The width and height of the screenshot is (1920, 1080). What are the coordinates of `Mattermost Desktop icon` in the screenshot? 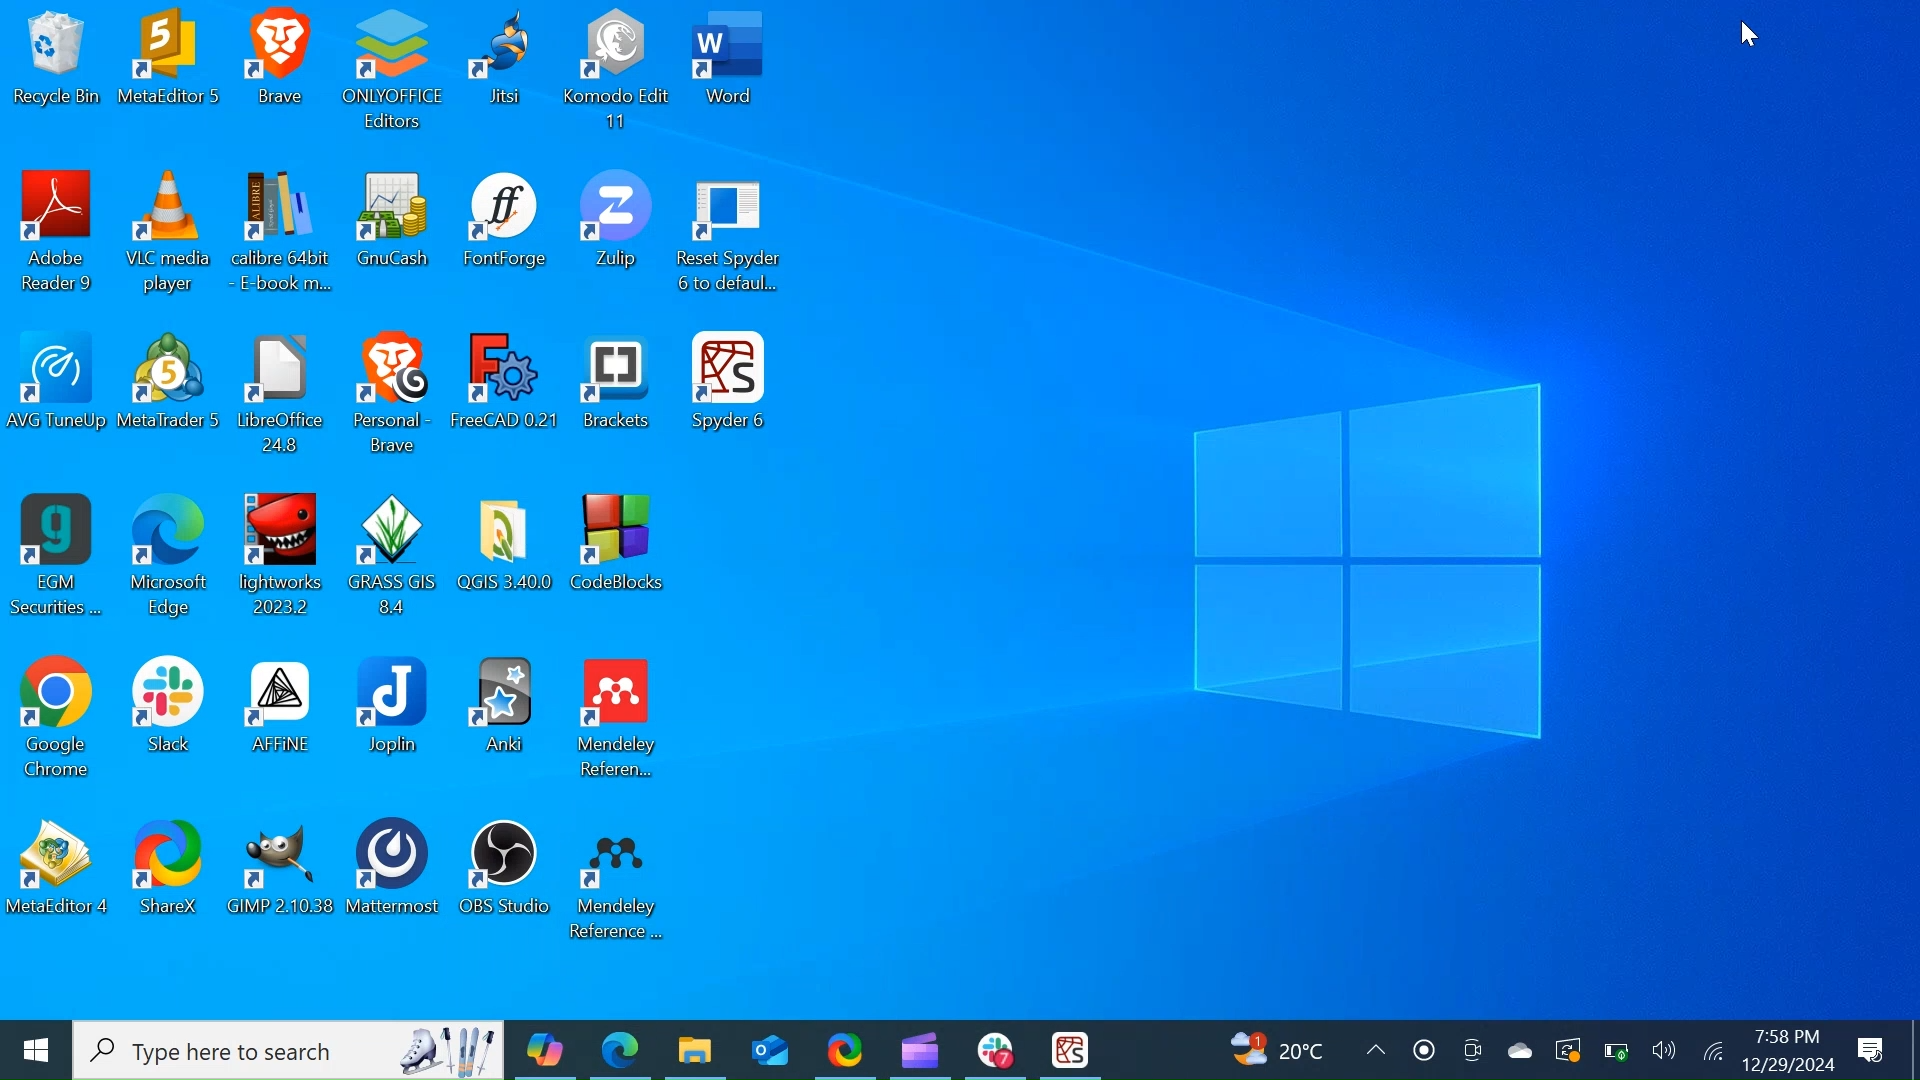 It's located at (395, 873).